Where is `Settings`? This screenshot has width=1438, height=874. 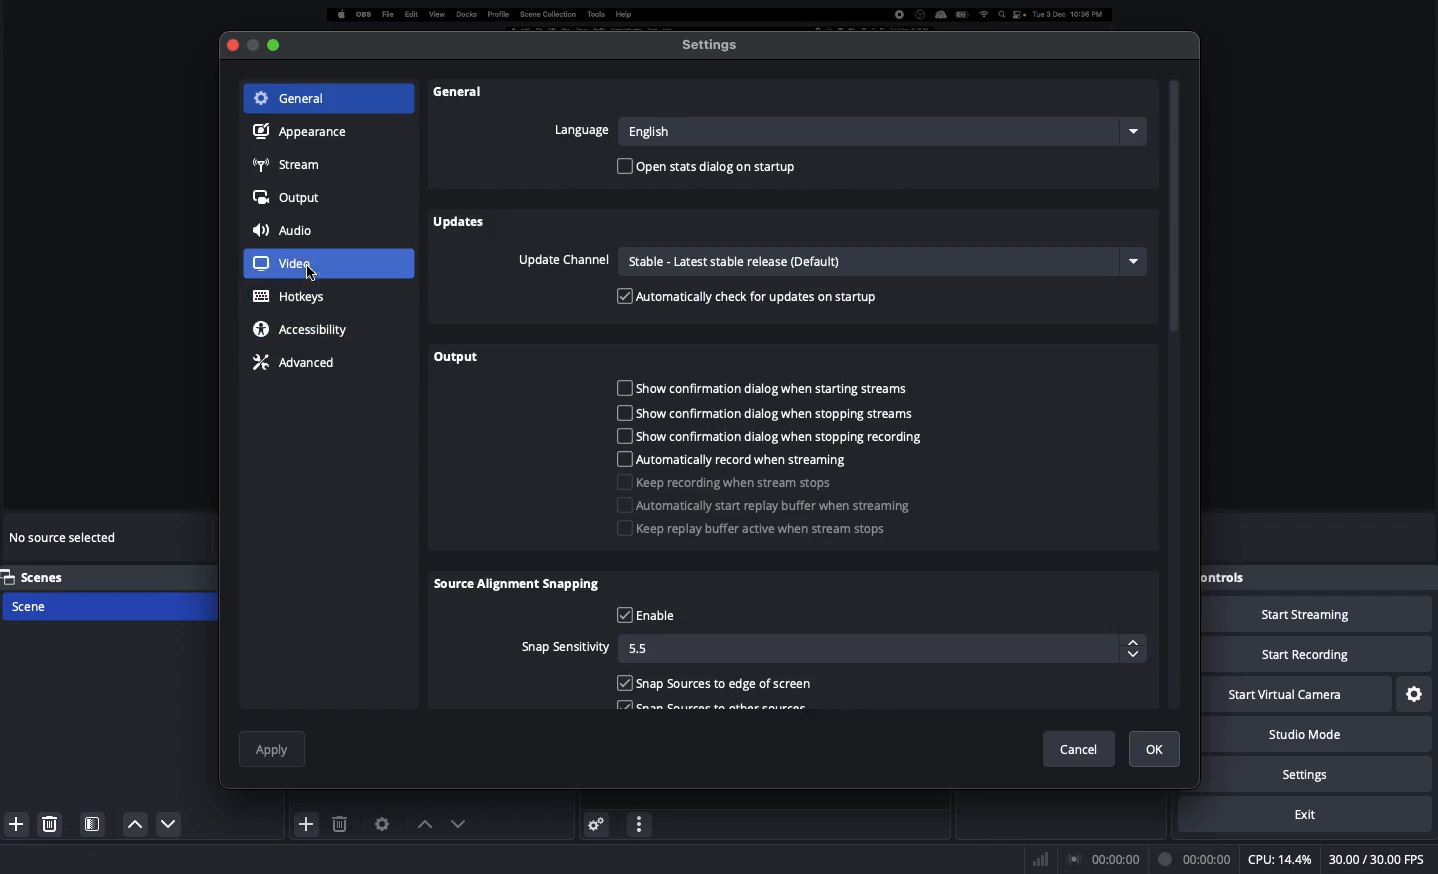
Settings is located at coordinates (1416, 692).